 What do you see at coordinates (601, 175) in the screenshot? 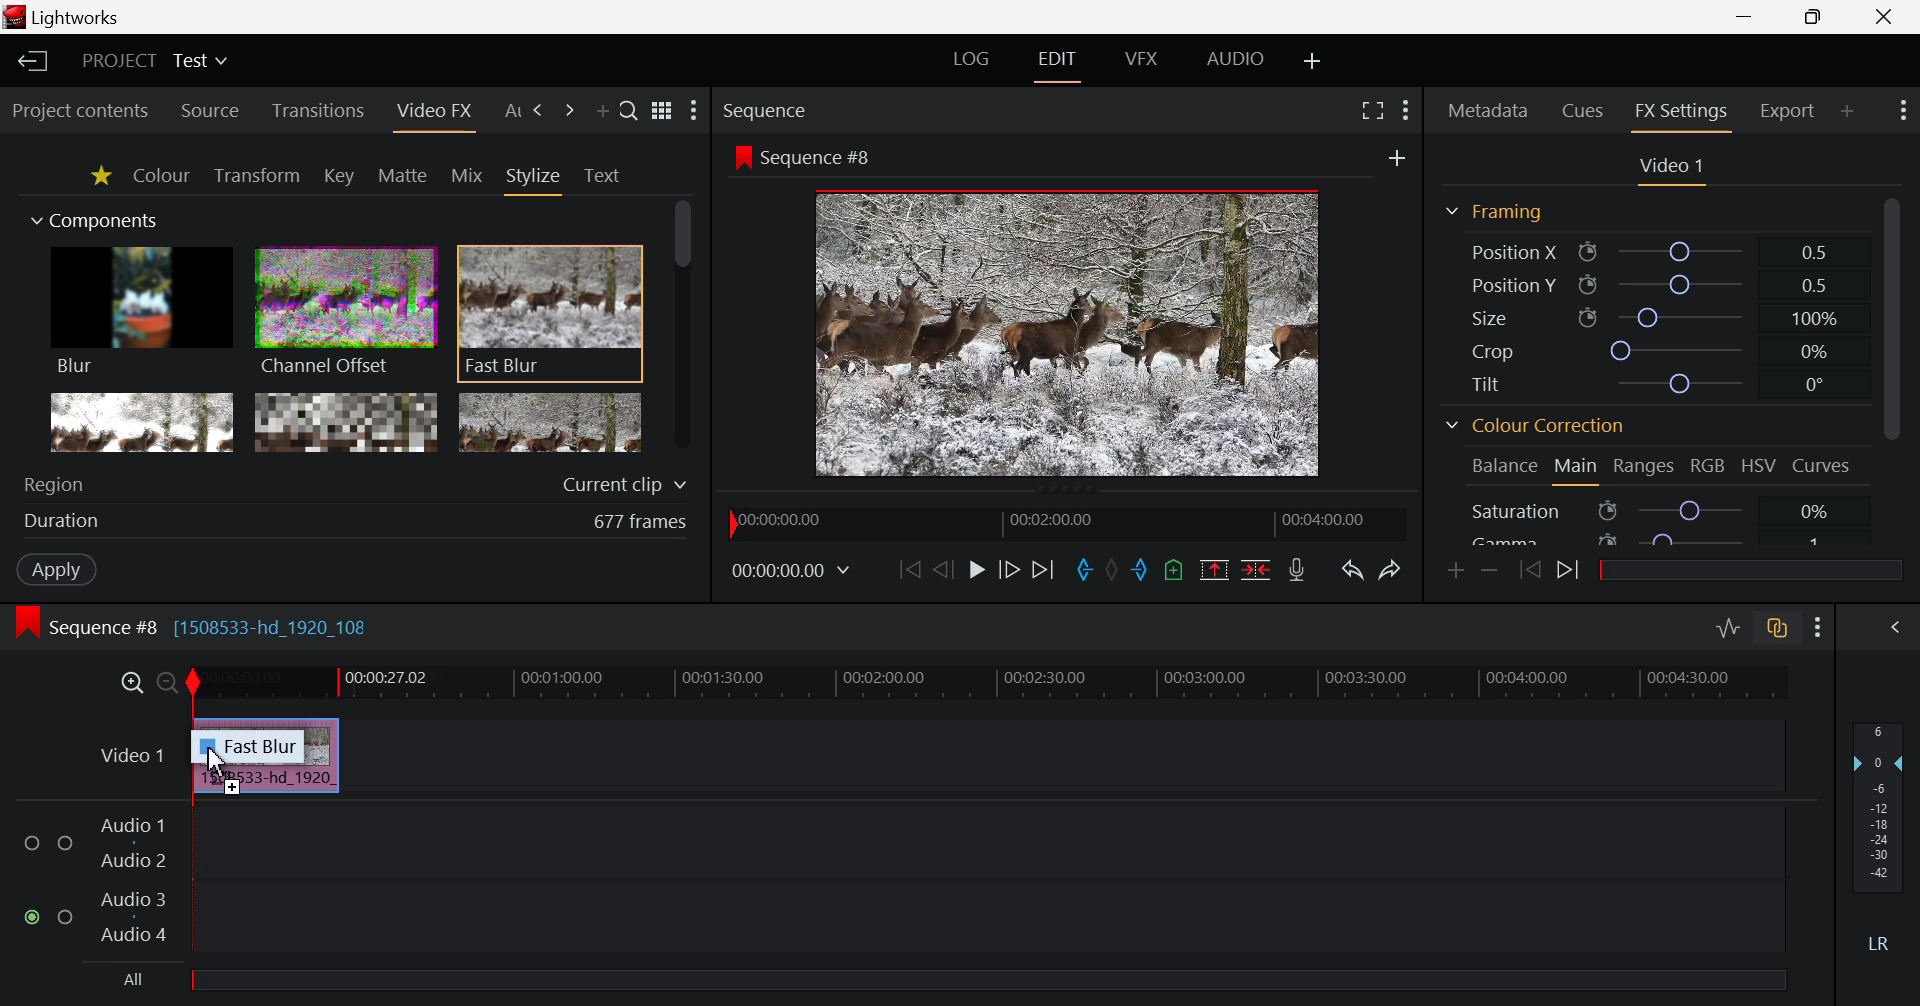
I see `Text` at bounding box center [601, 175].